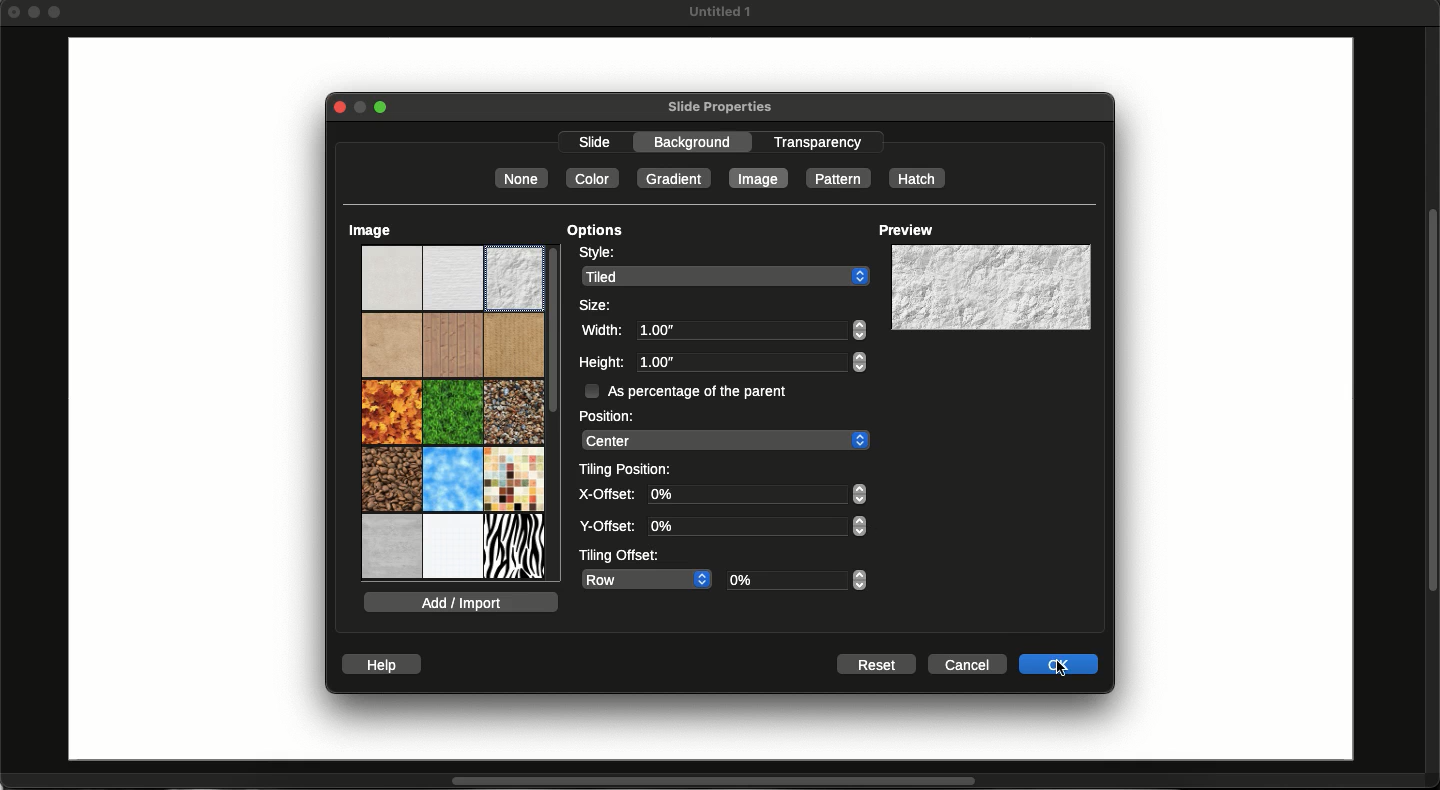  I want to click on As percentage of the parent, so click(707, 390).